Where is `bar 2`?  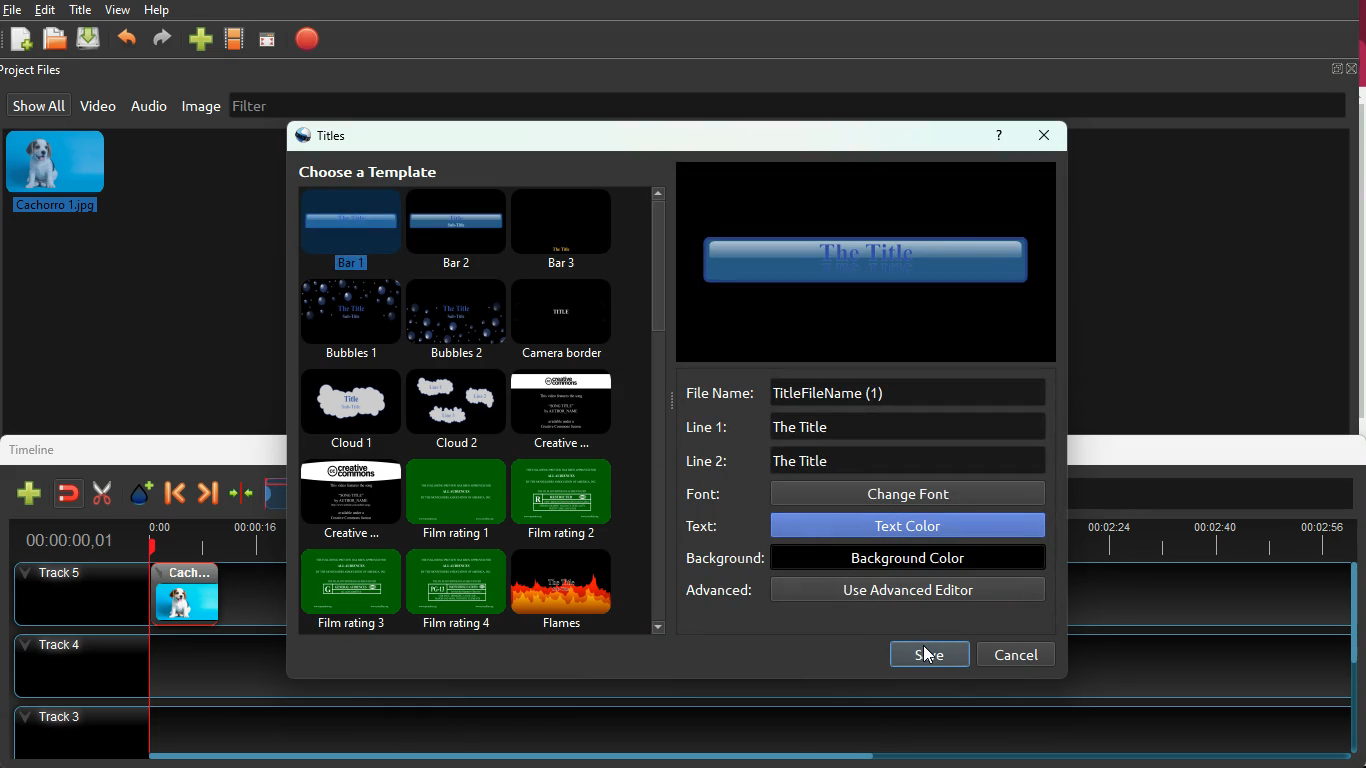
bar 2 is located at coordinates (458, 228).